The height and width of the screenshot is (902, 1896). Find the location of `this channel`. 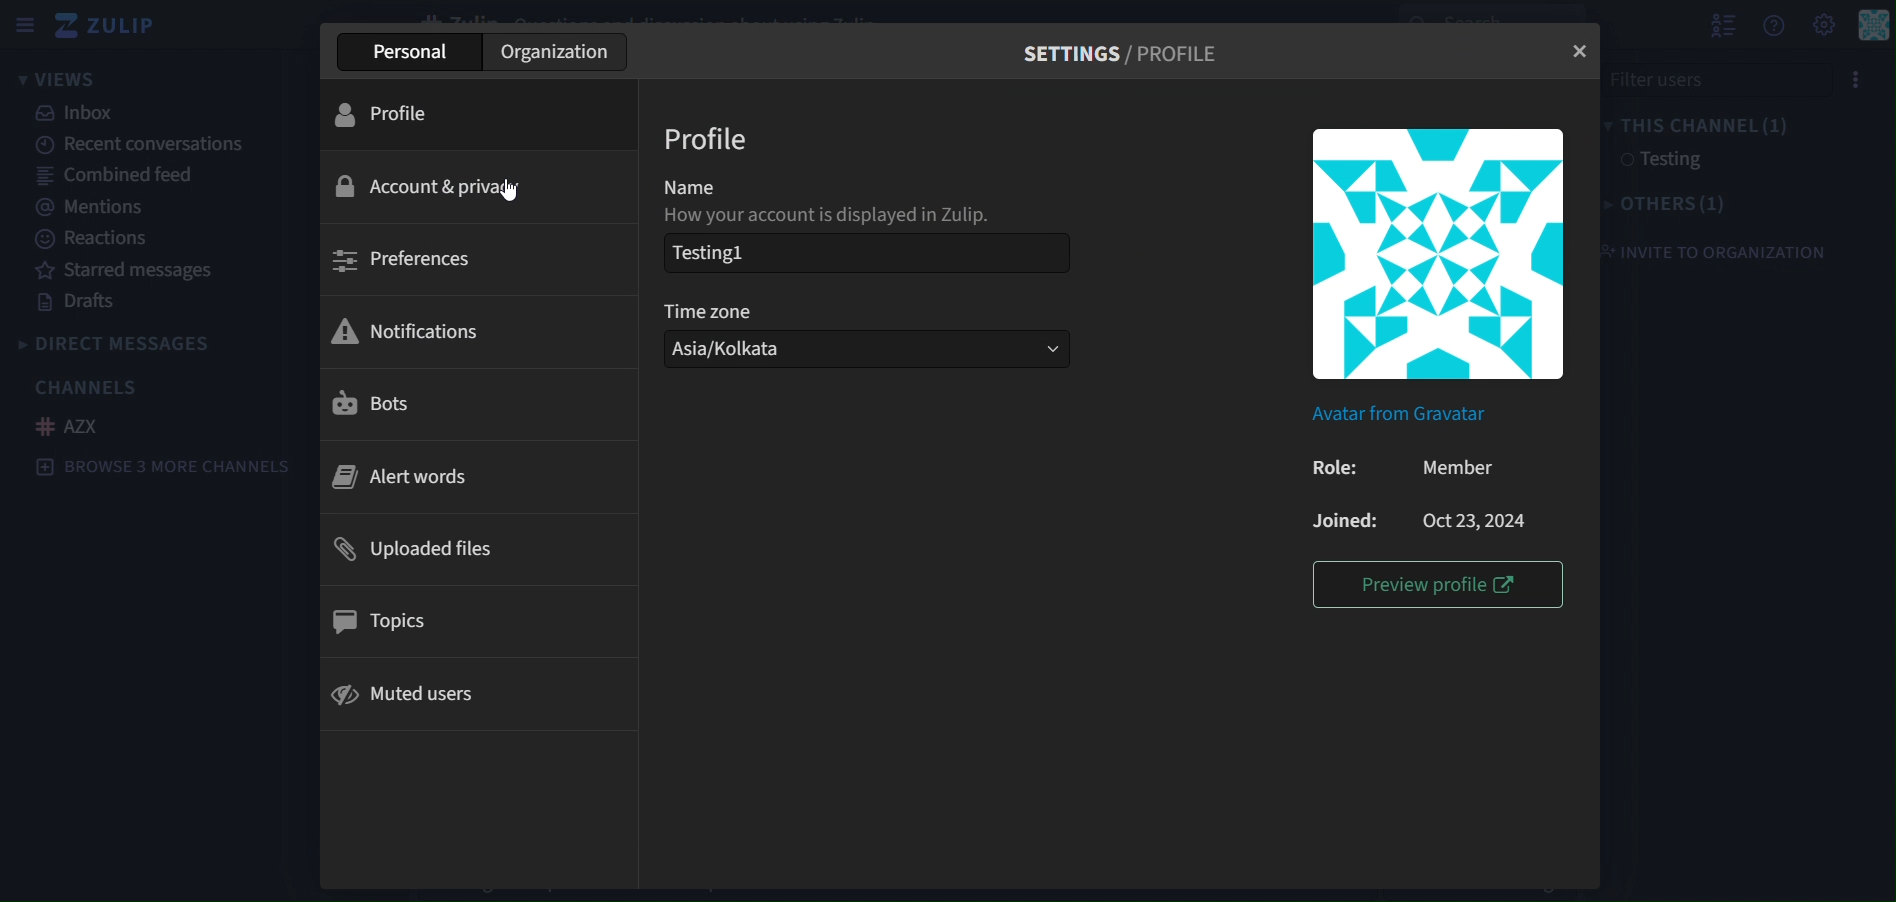

this channel is located at coordinates (1698, 126).